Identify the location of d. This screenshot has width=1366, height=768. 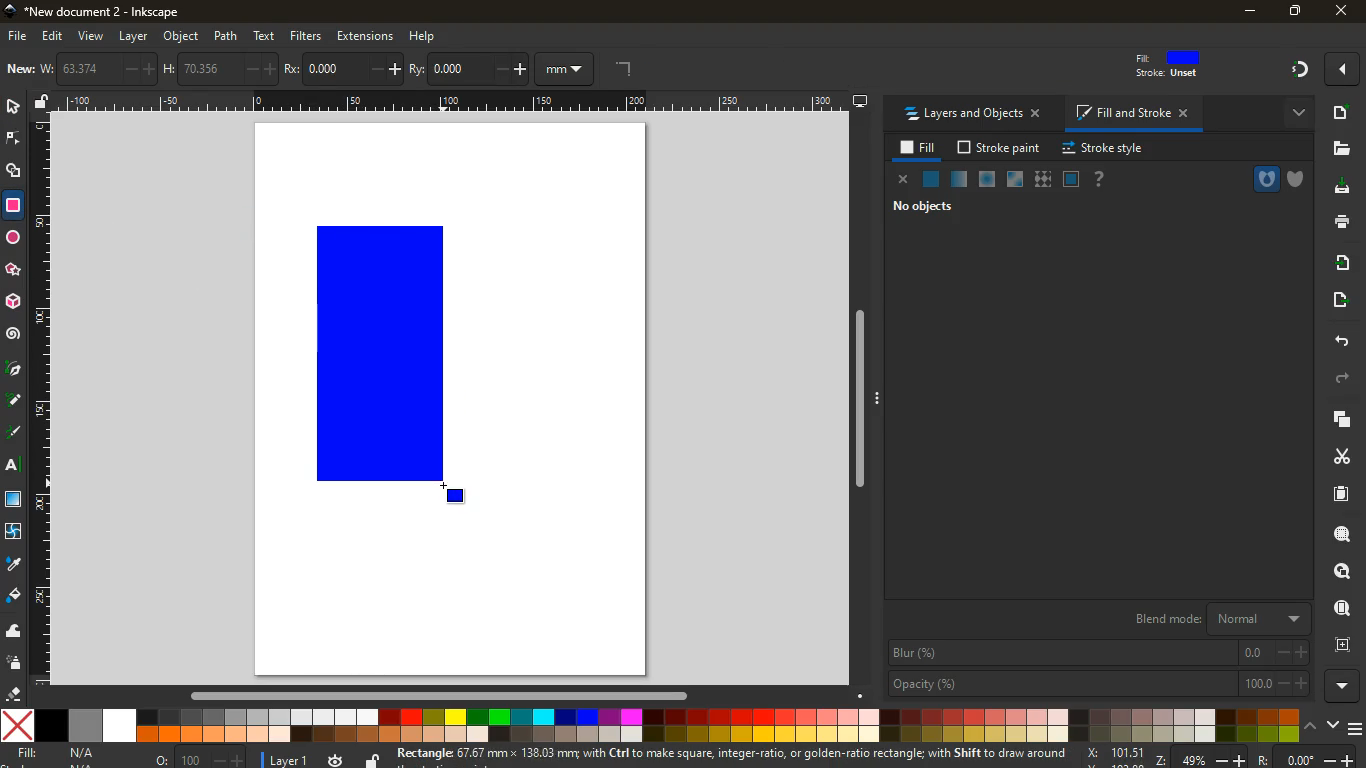
(15, 400).